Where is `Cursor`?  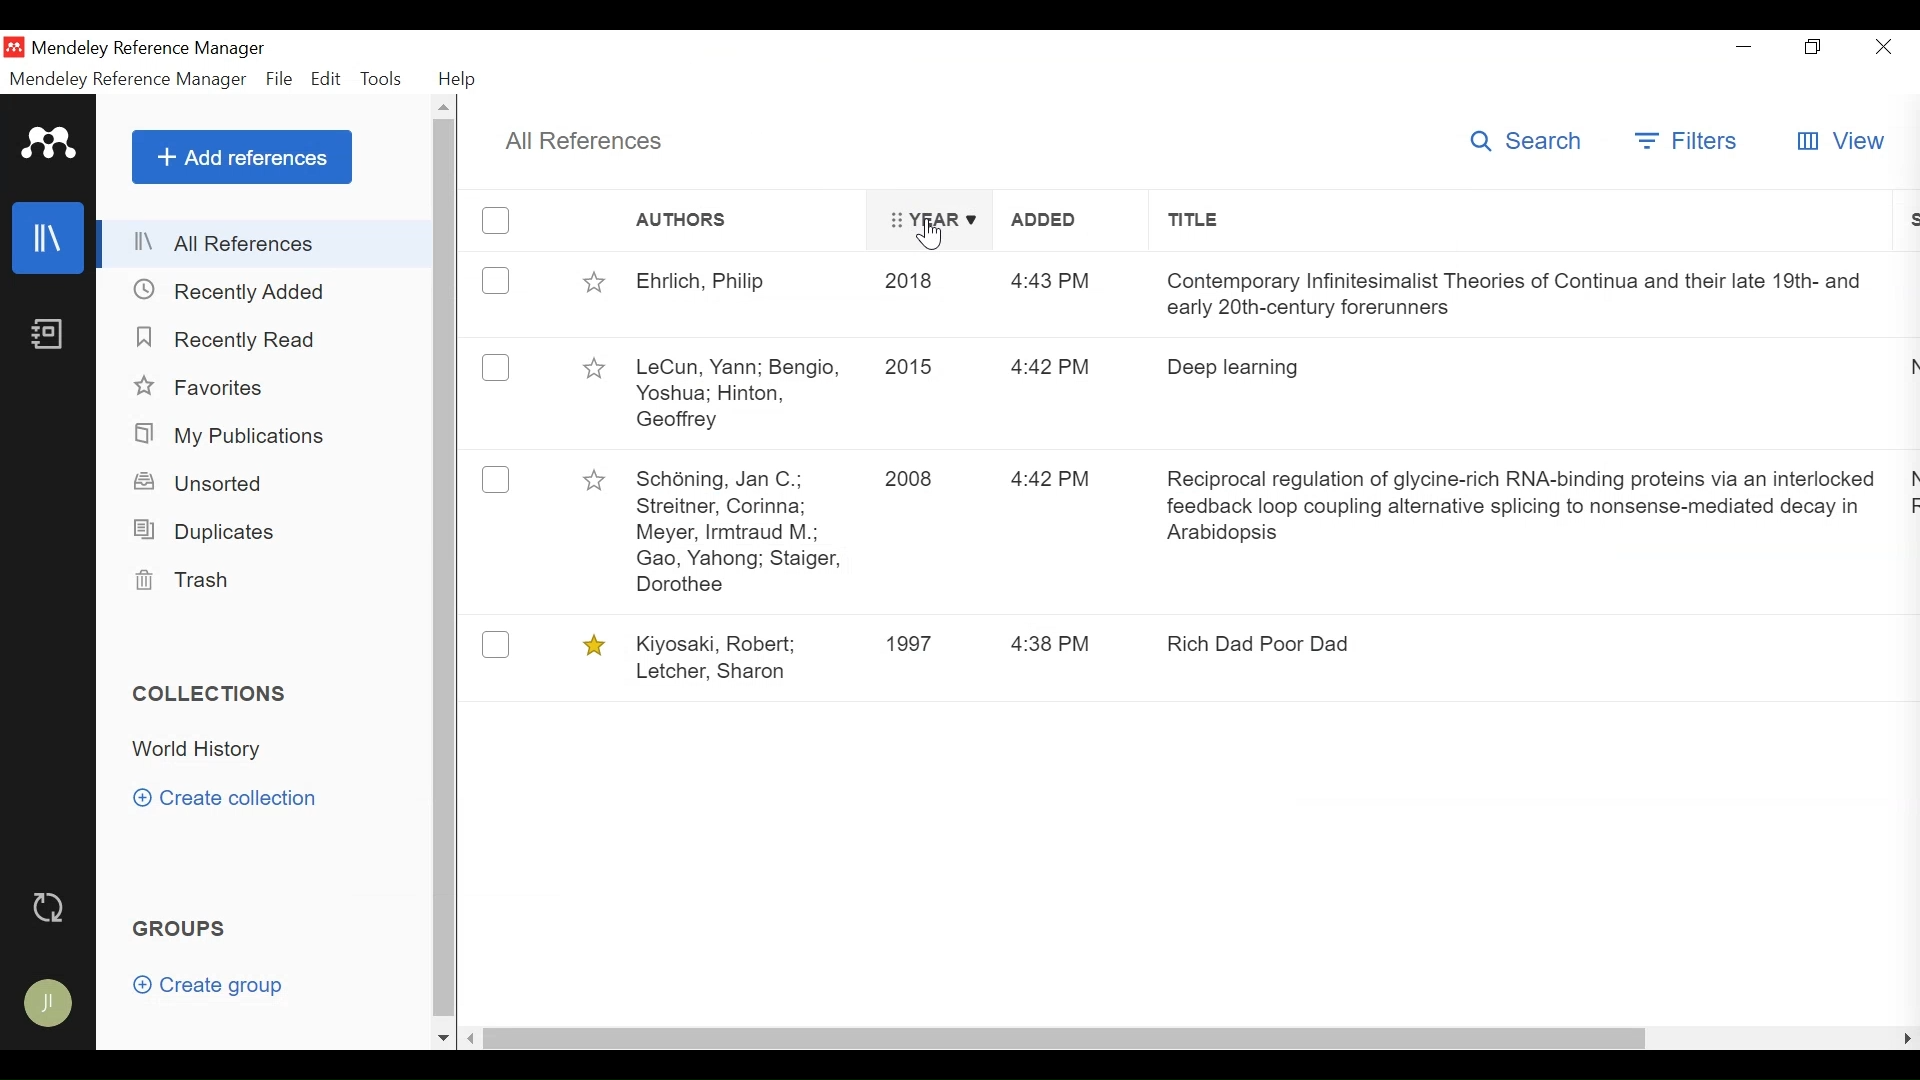 Cursor is located at coordinates (926, 235).